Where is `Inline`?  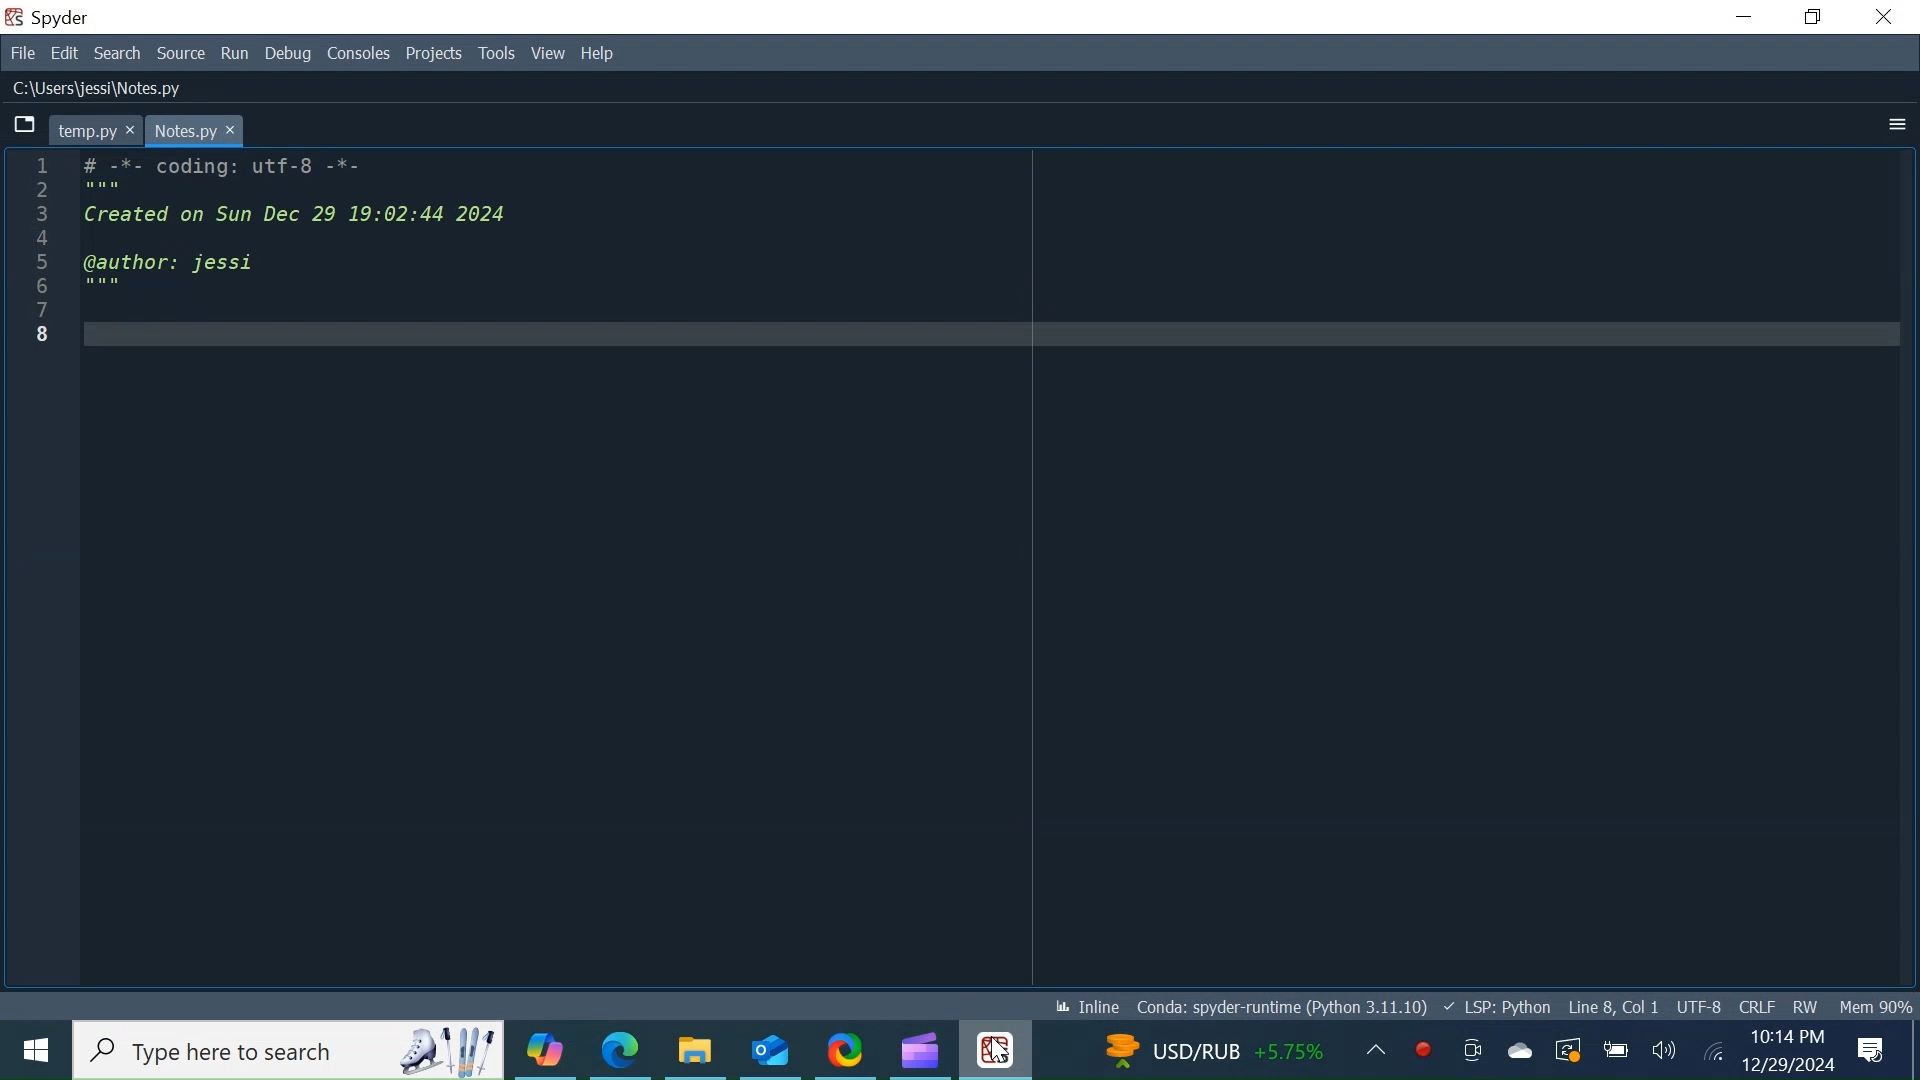
Inline is located at coordinates (1083, 1006).